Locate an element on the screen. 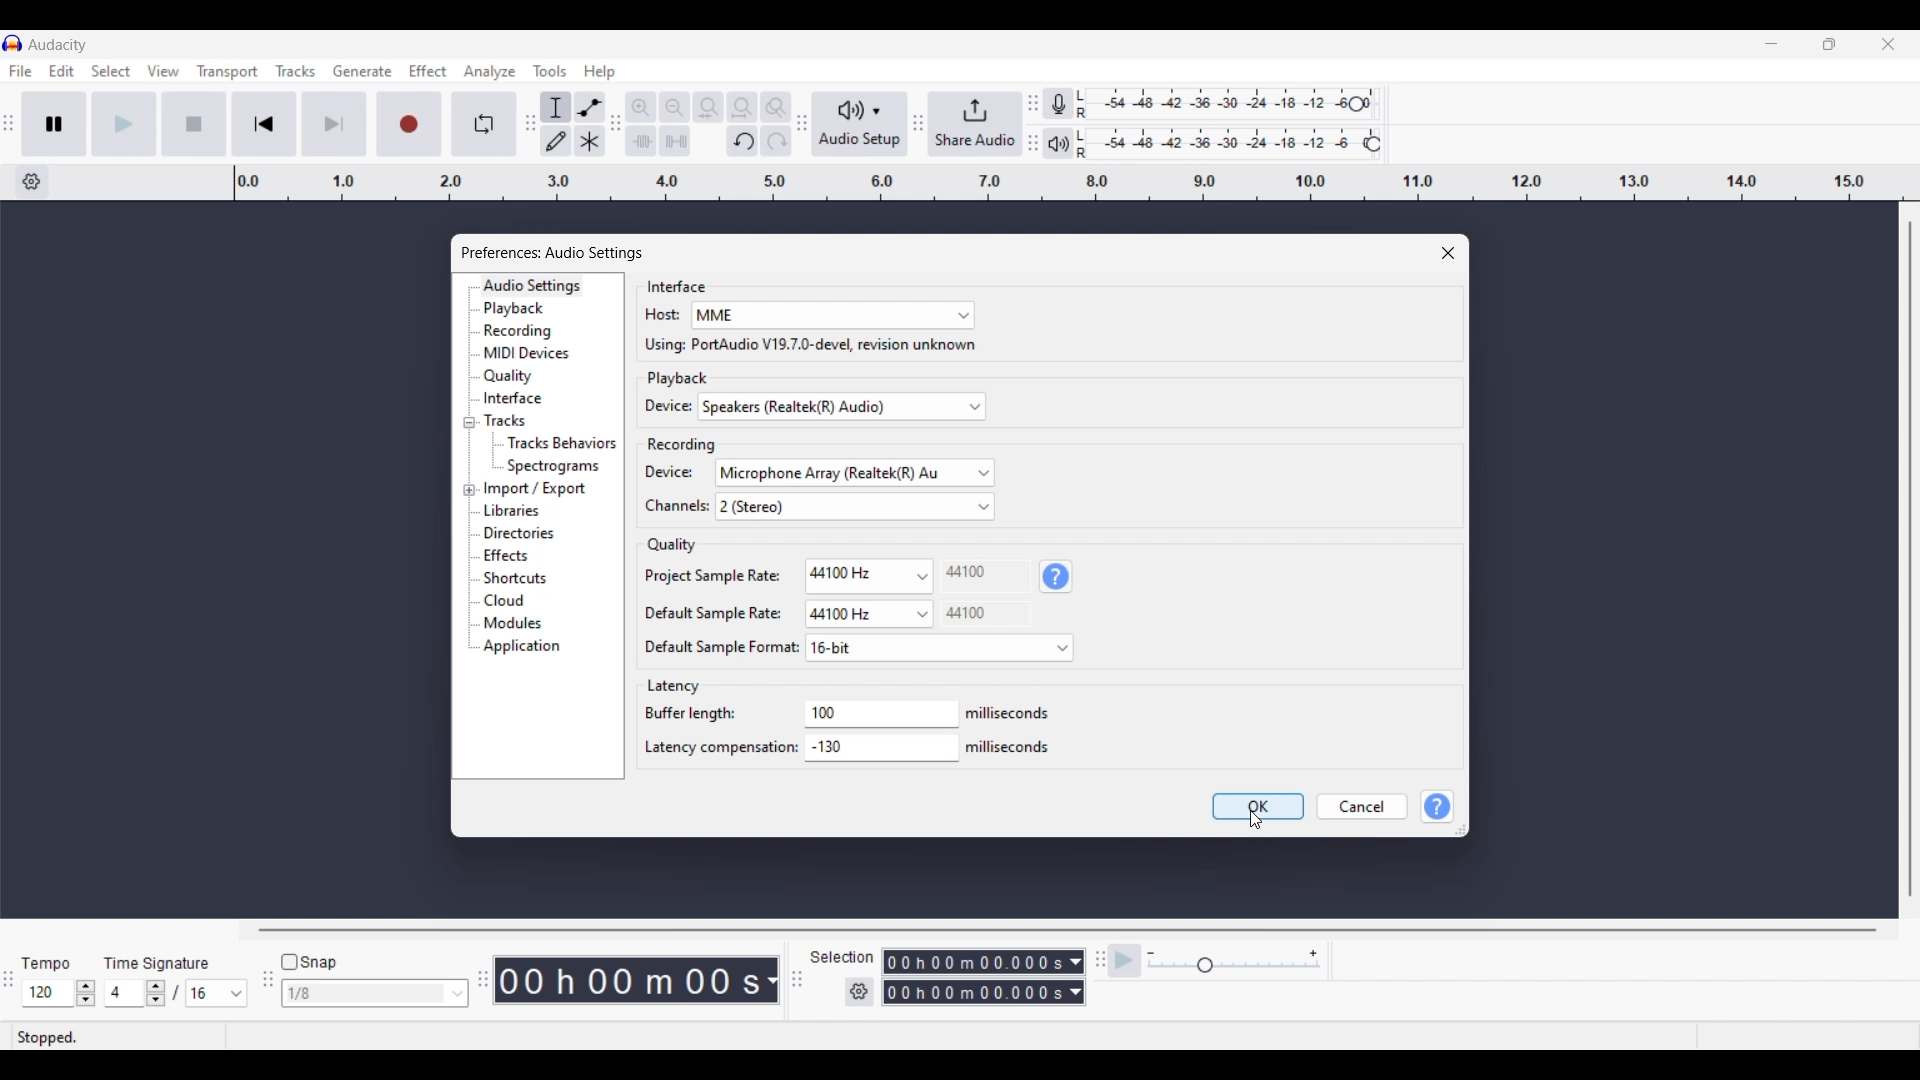 This screenshot has height=1080, width=1920. Help is located at coordinates (1439, 807).